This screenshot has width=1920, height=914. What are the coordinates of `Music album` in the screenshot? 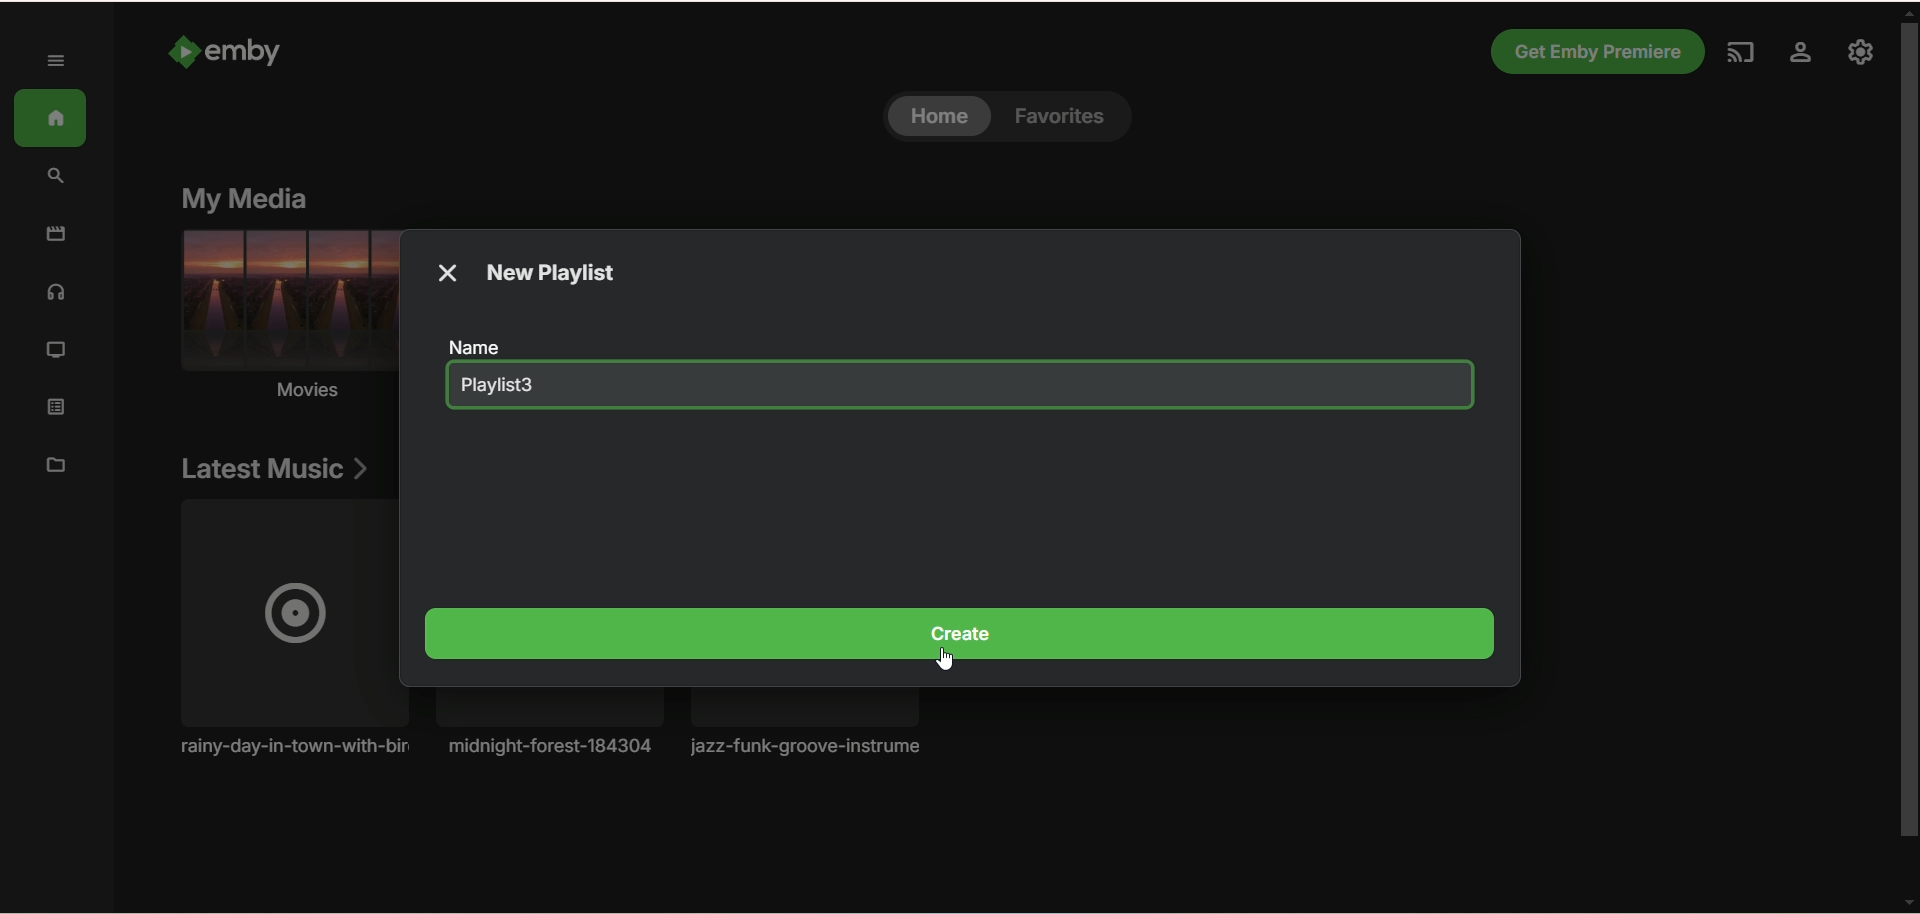 It's located at (550, 725).